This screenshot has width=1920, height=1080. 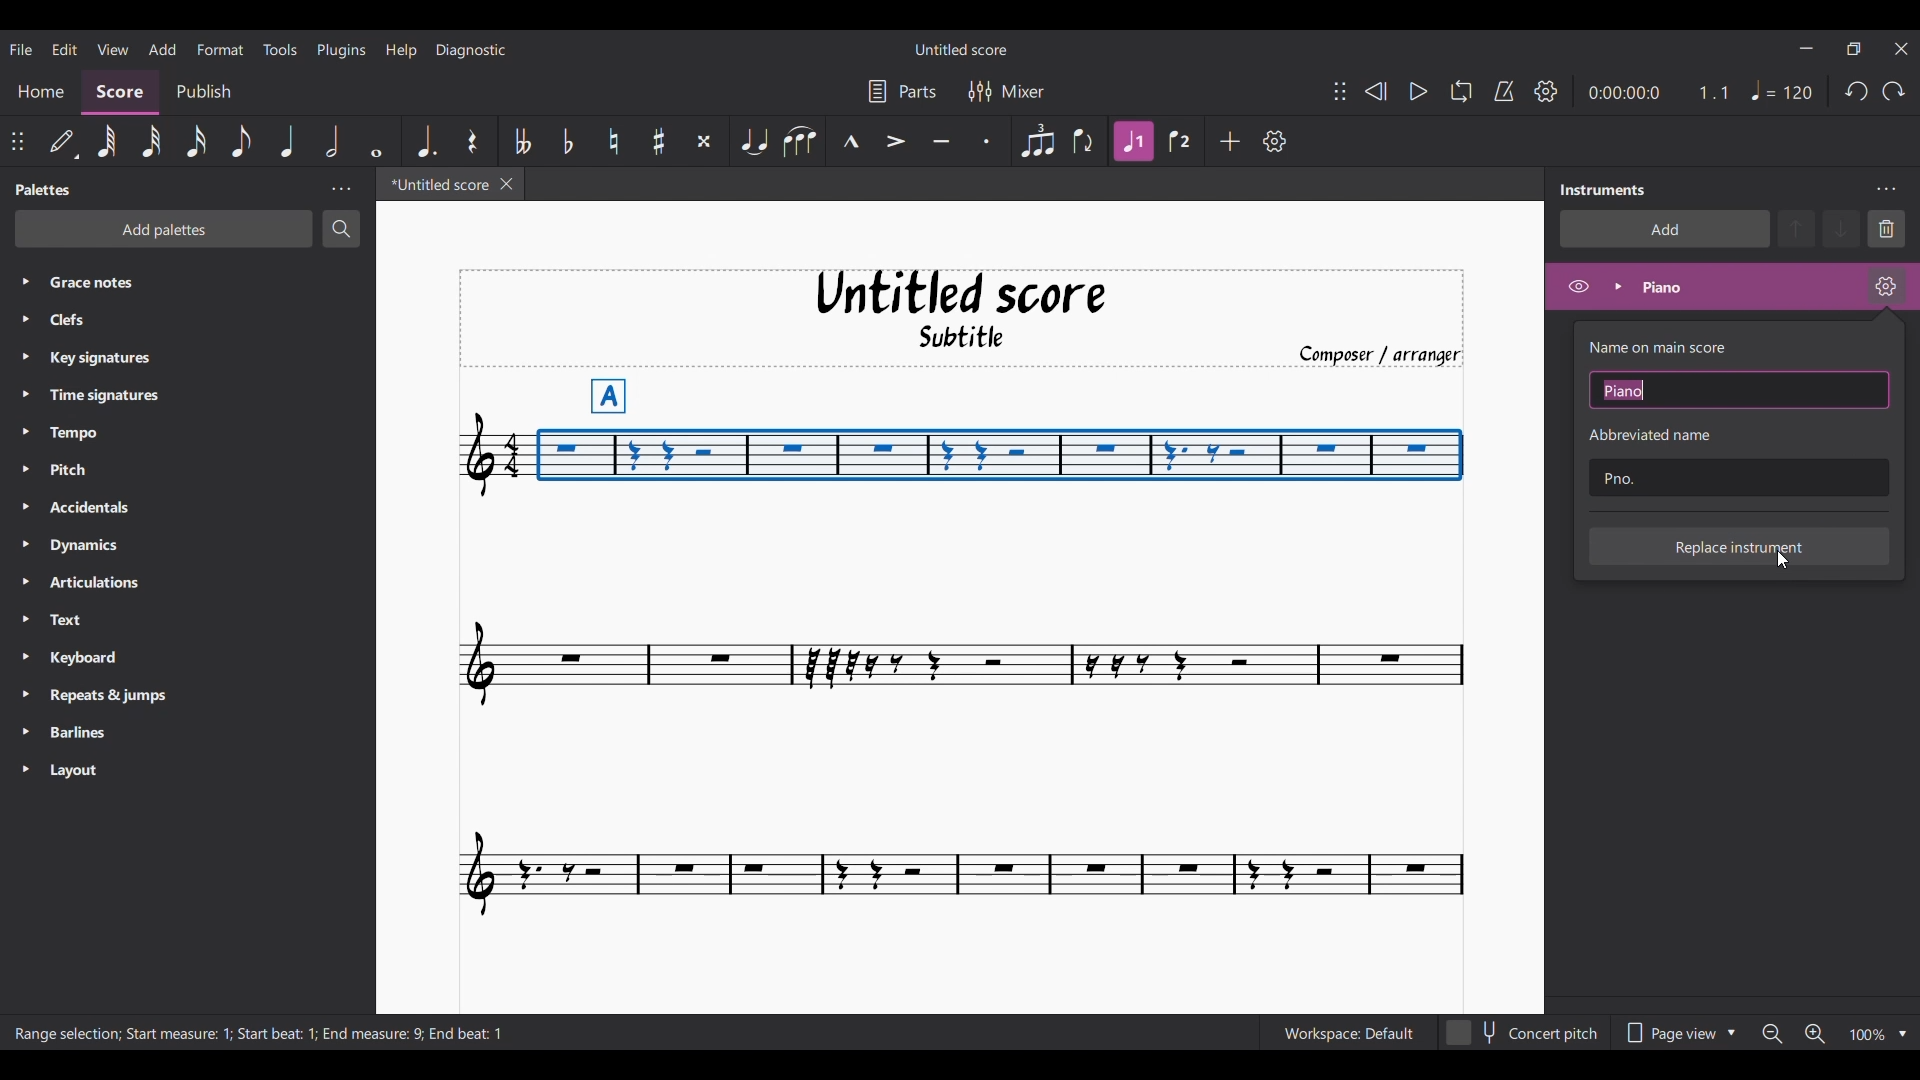 I want to click on Composer/arranger, so click(x=1378, y=353).